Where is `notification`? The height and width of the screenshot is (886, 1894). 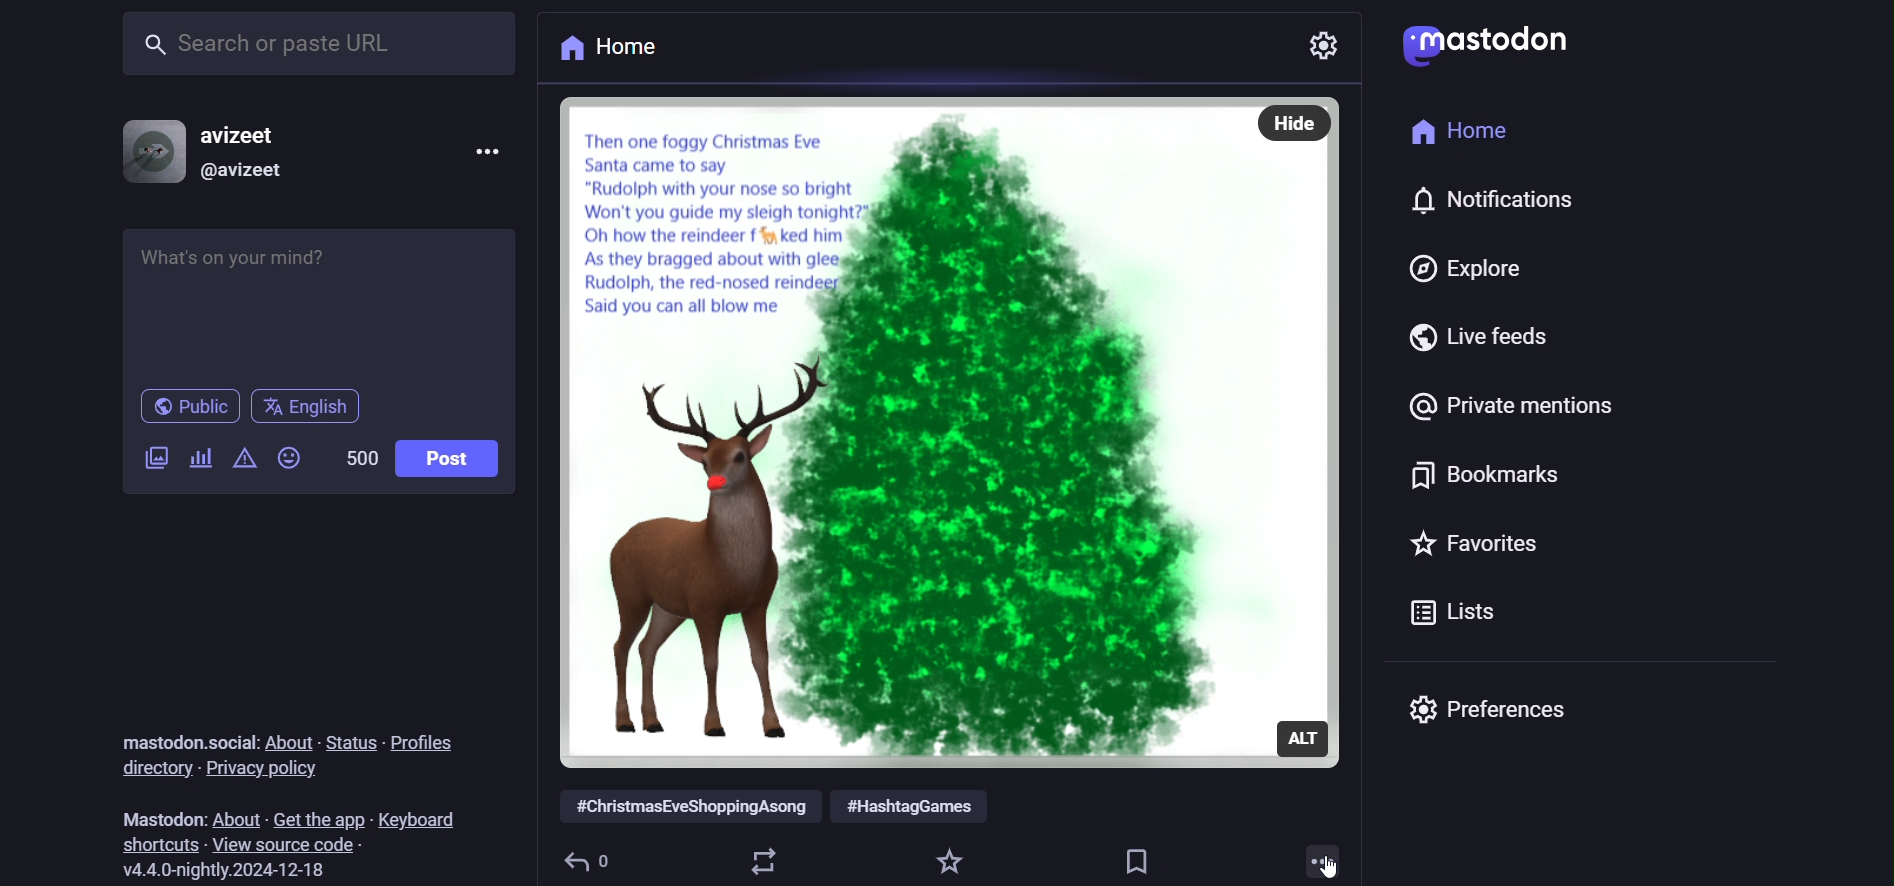
notification is located at coordinates (1487, 199).